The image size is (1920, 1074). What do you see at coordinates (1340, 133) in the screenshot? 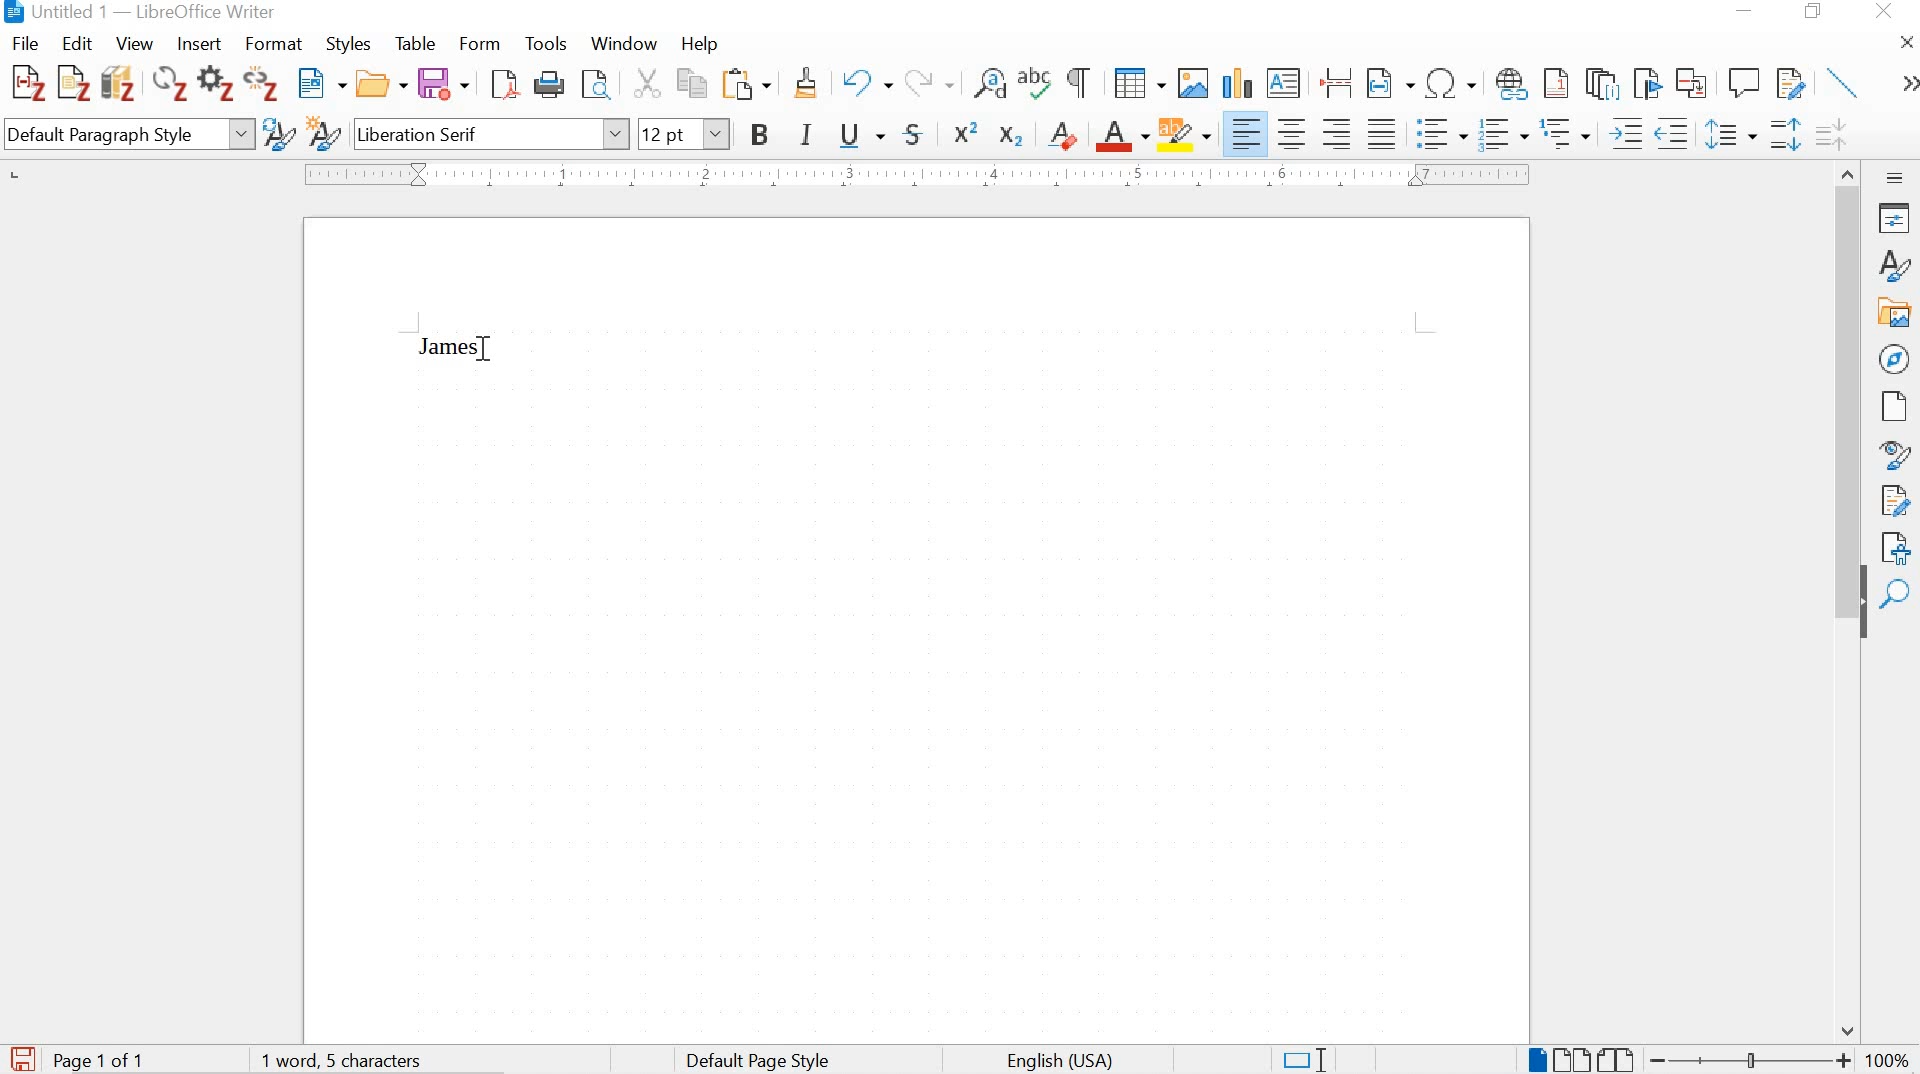
I see `align right` at bounding box center [1340, 133].